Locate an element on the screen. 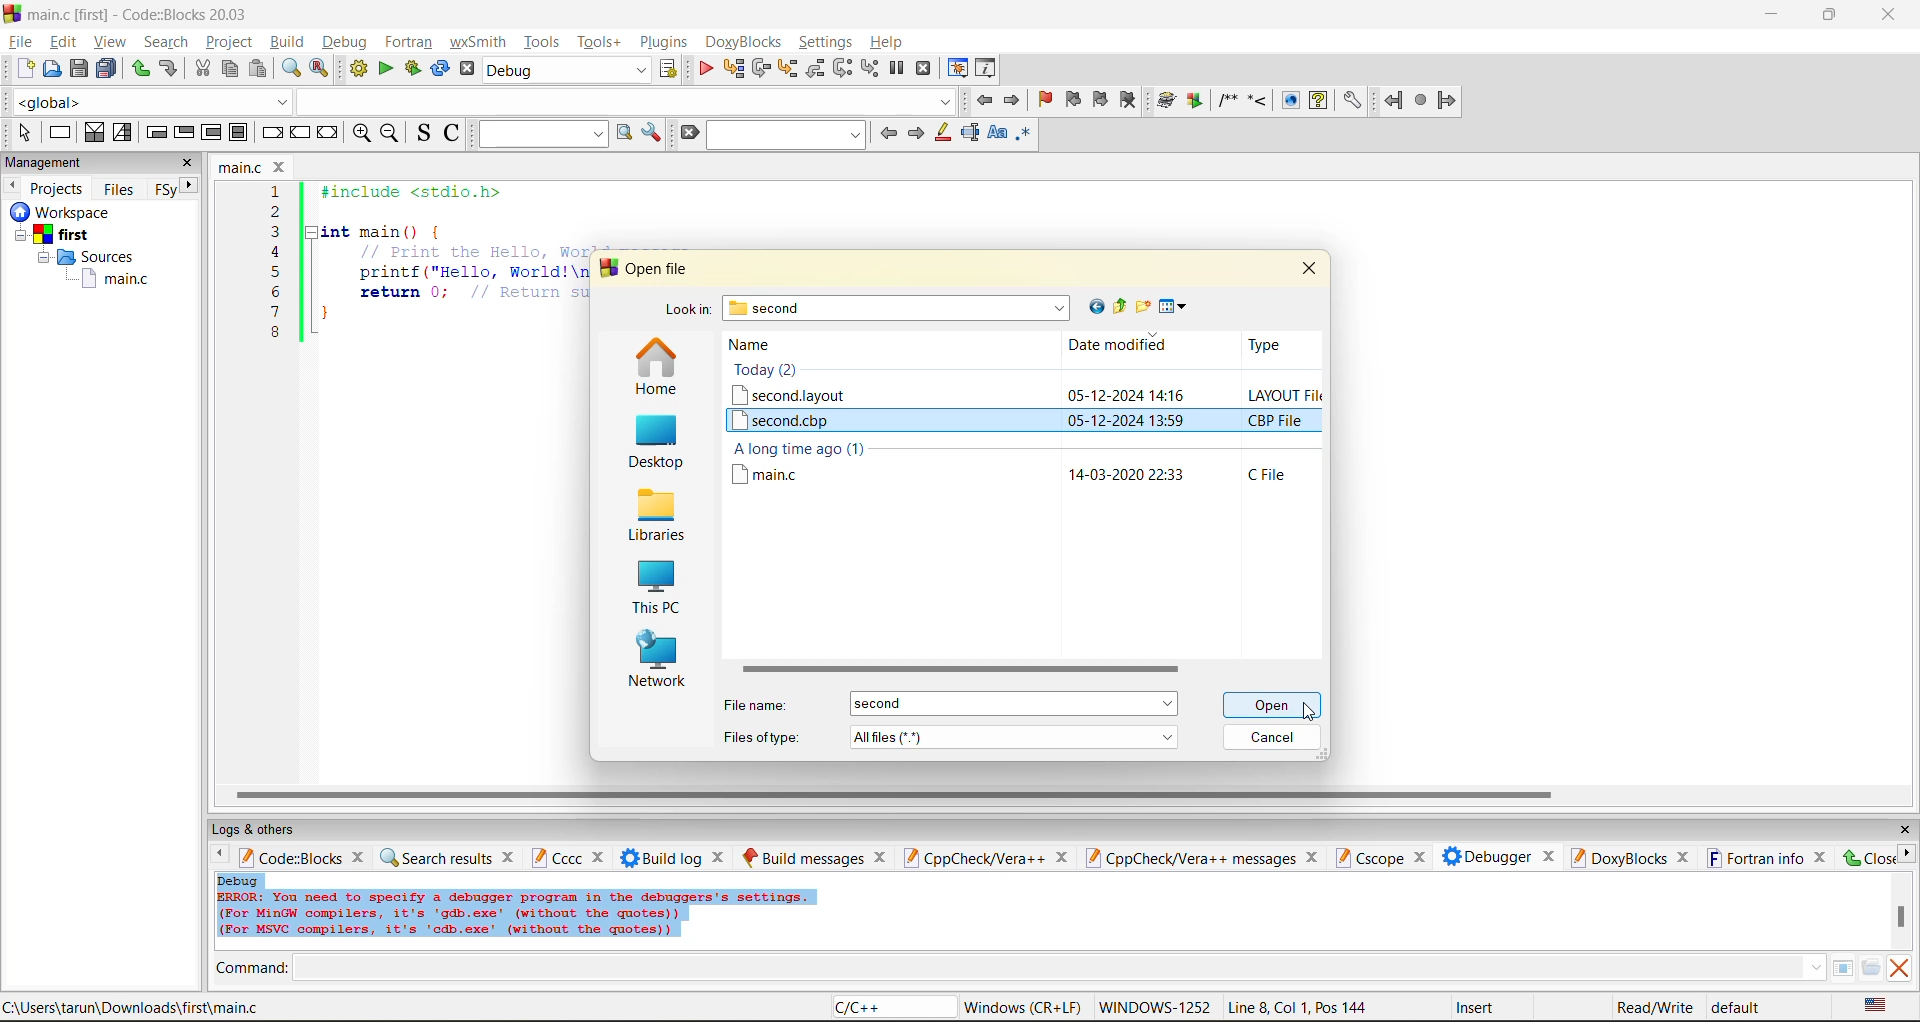 This screenshot has width=1920, height=1022. file name is located at coordinates (760, 705).